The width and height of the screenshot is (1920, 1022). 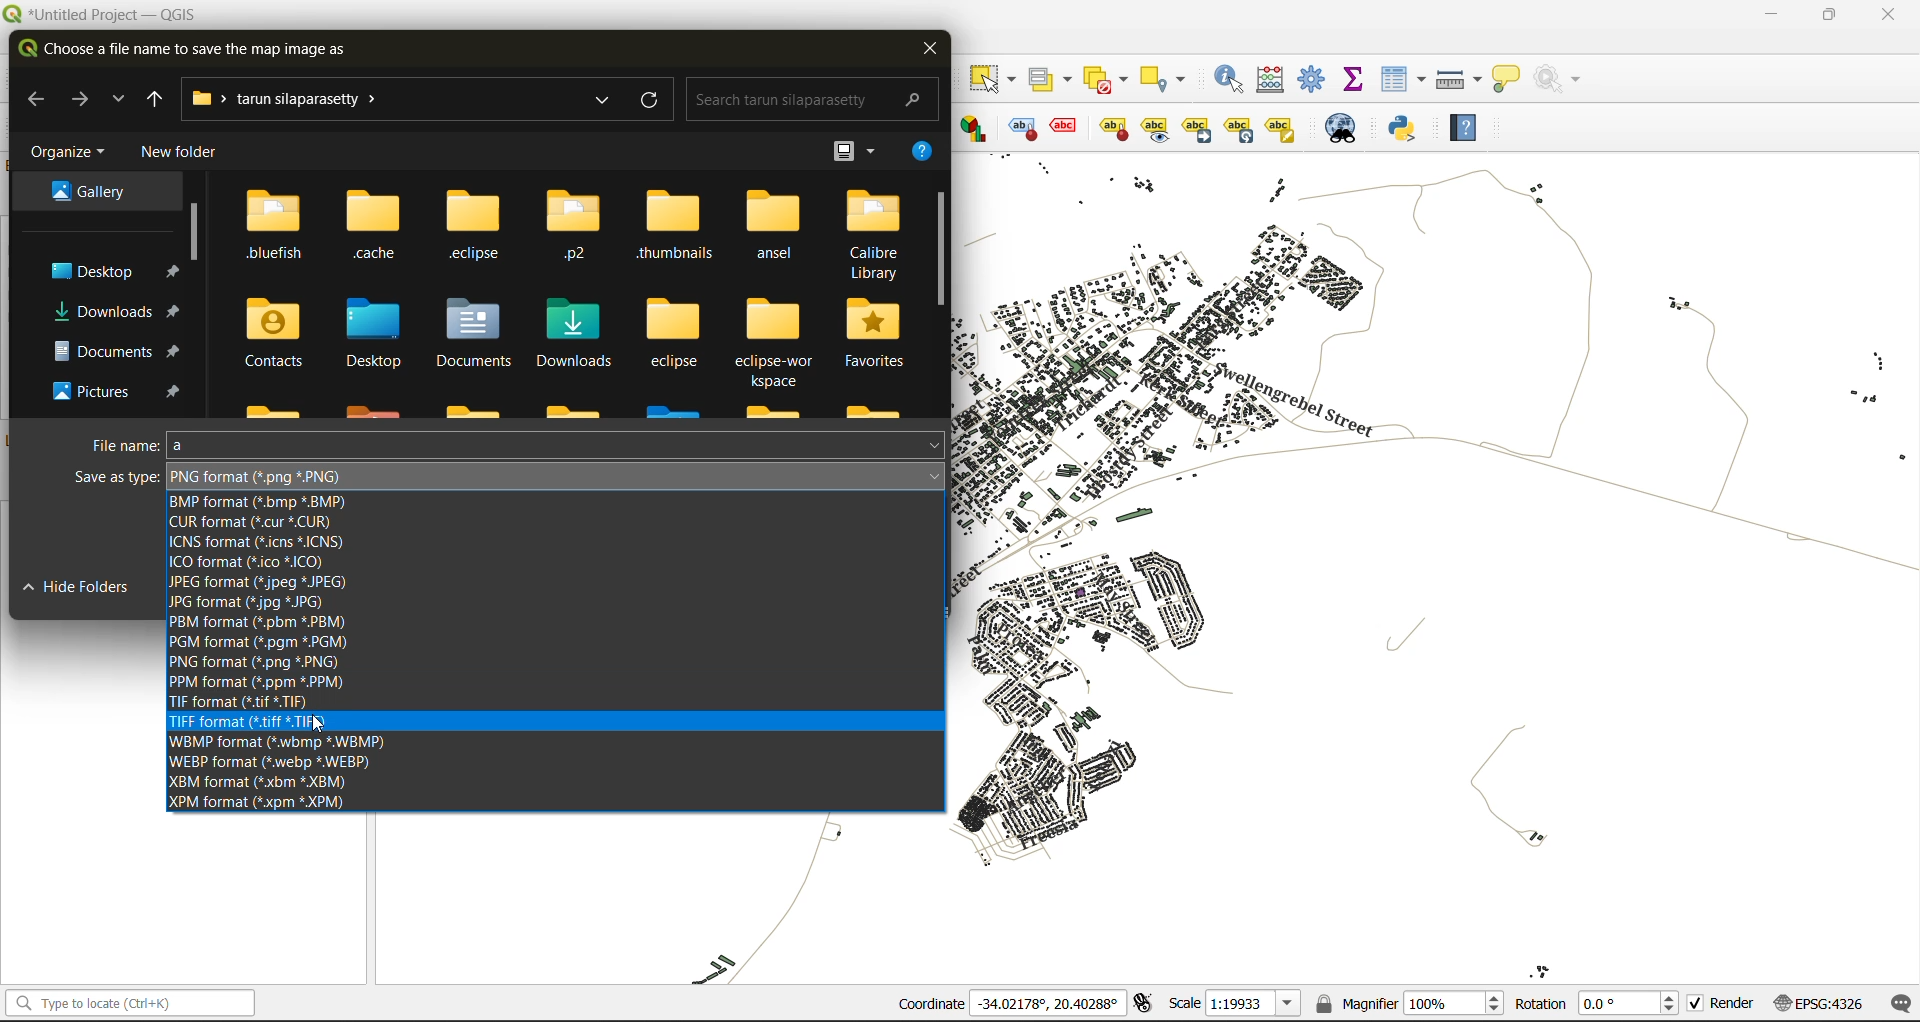 I want to click on attributes table, so click(x=1404, y=80).